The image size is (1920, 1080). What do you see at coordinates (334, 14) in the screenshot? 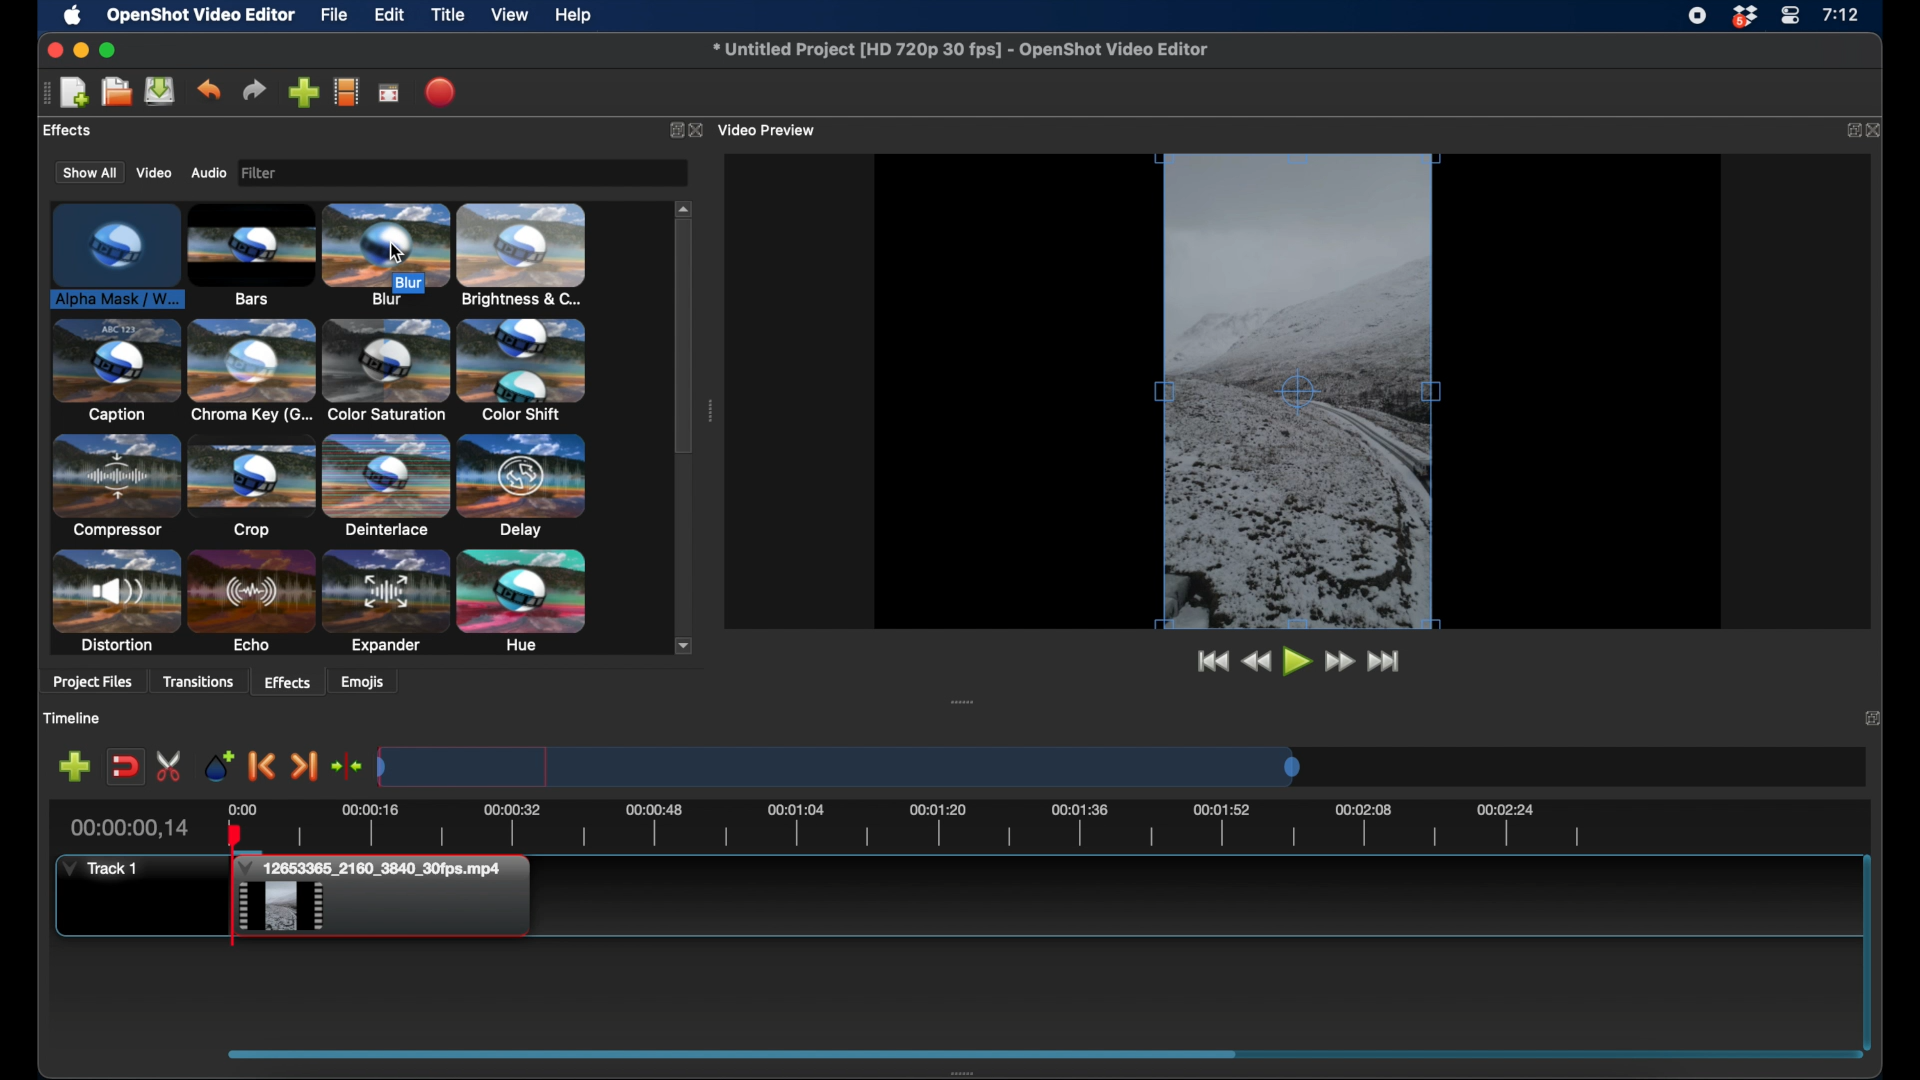
I see `file` at bounding box center [334, 14].